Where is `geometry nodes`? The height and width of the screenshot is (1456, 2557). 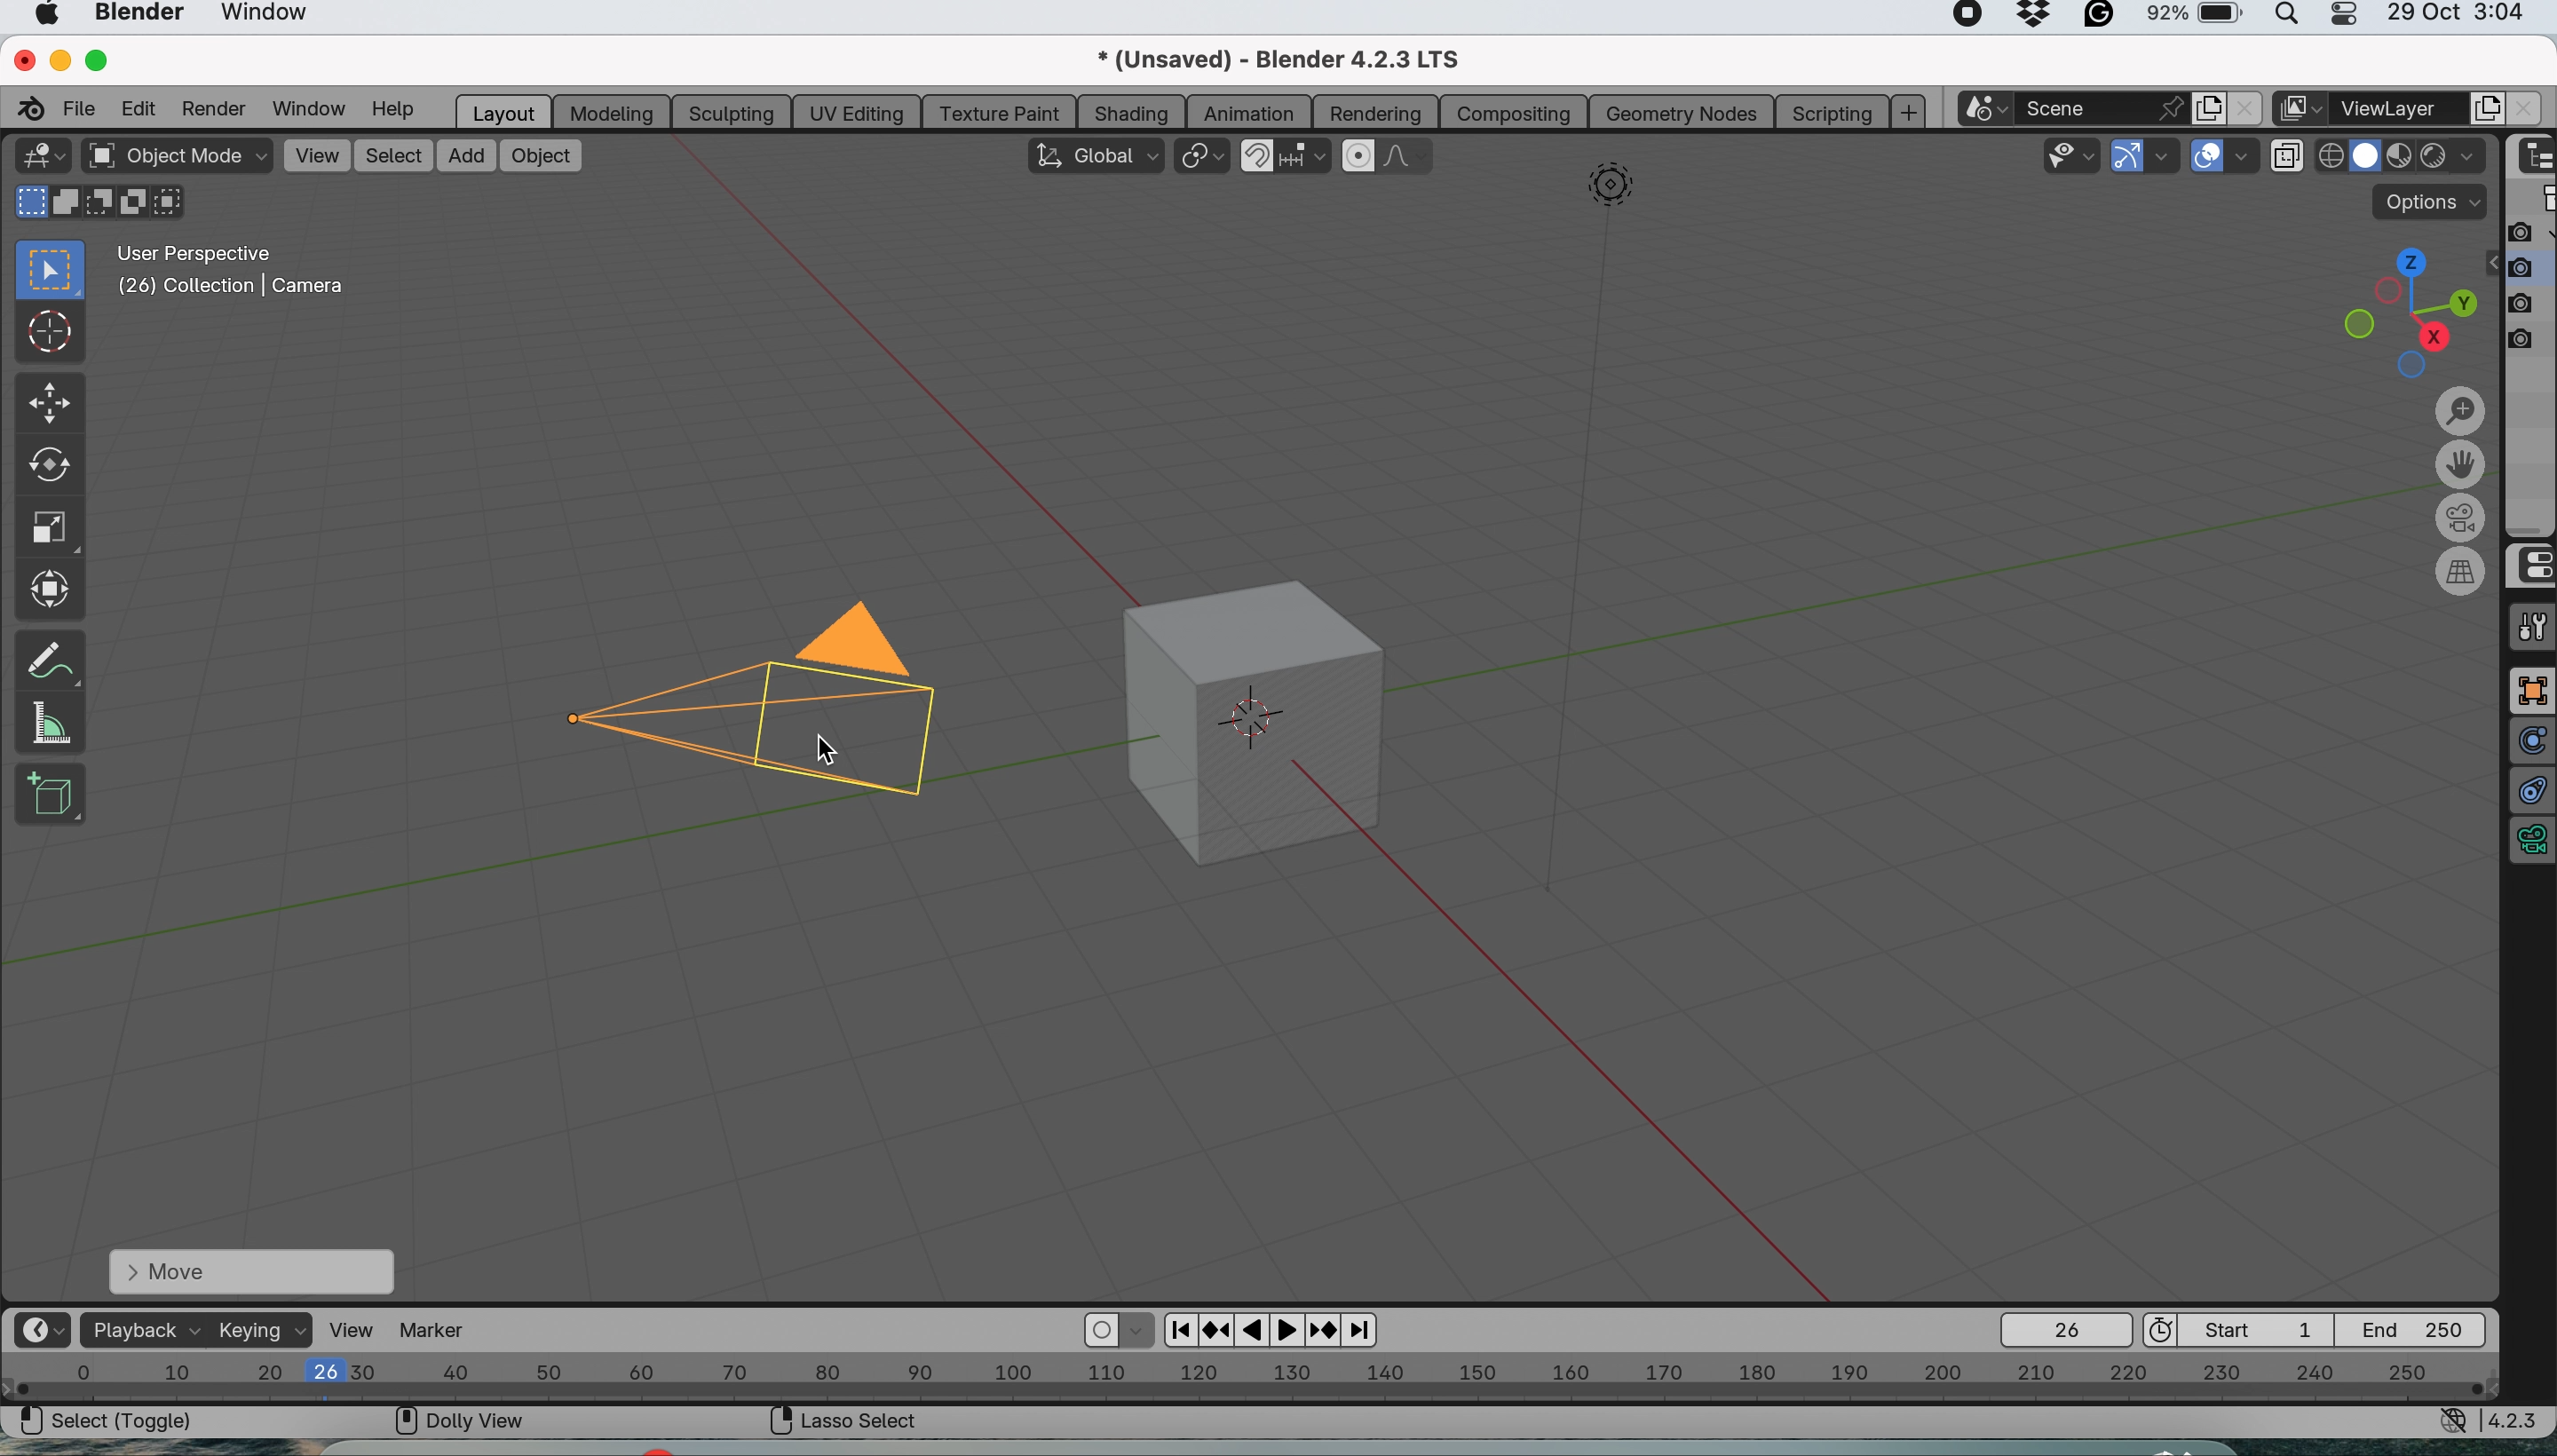 geometry nodes is located at coordinates (1680, 112).